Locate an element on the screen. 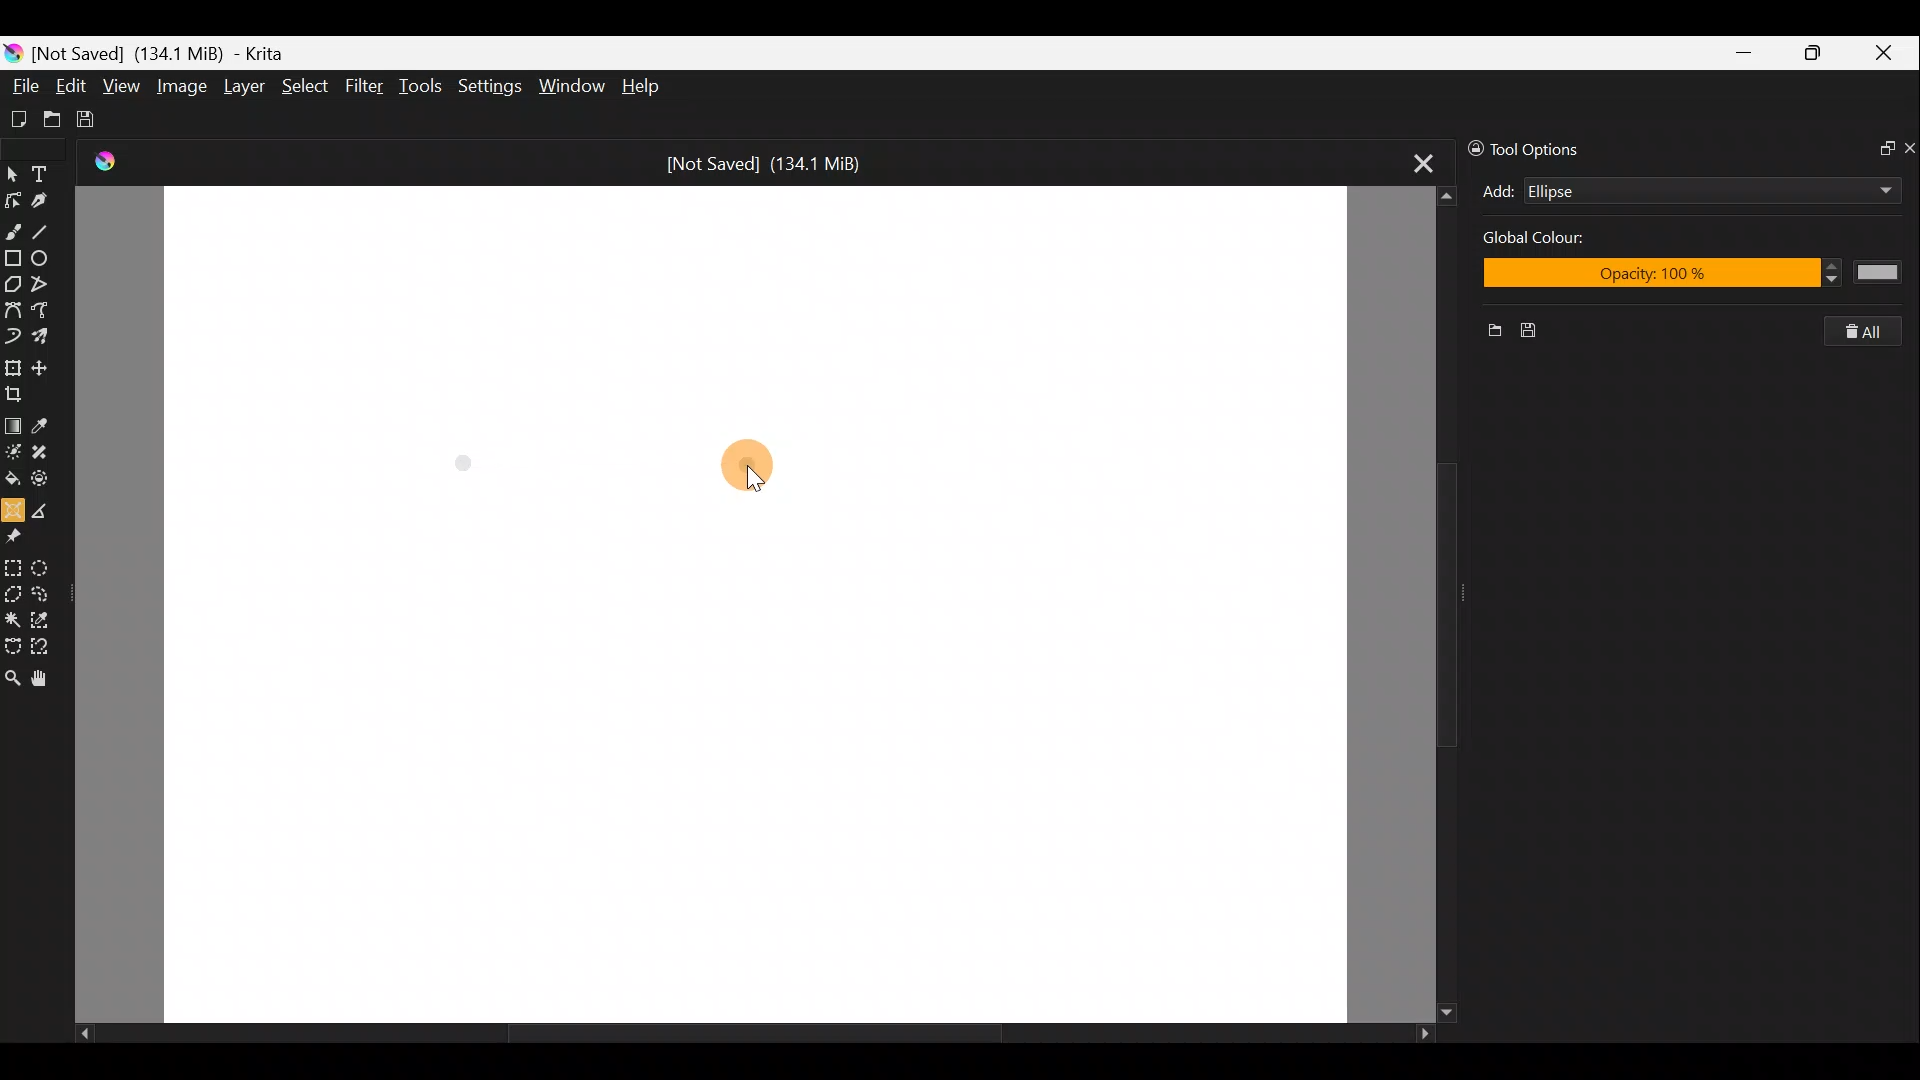 The height and width of the screenshot is (1080, 1920). Dynamic brush tool is located at coordinates (12, 337).